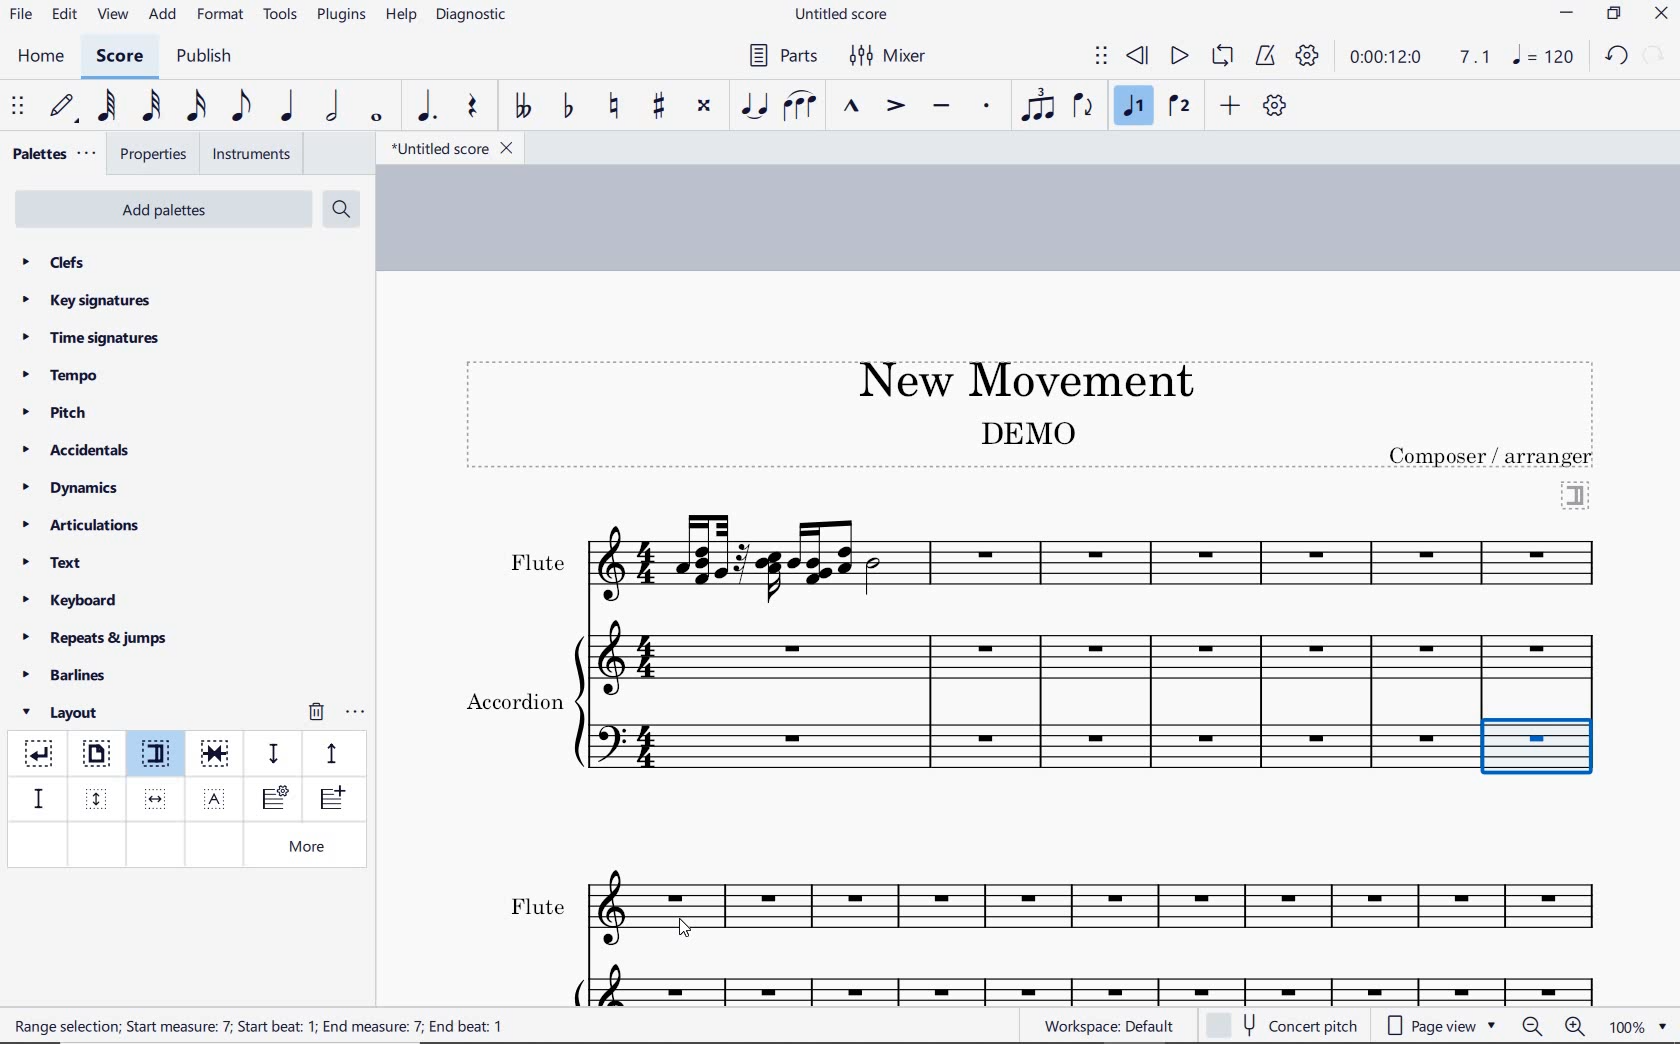 This screenshot has height=1044, width=1680. What do you see at coordinates (63, 15) in the screenshot?
I see `edit` at bounding box center [63, 15].